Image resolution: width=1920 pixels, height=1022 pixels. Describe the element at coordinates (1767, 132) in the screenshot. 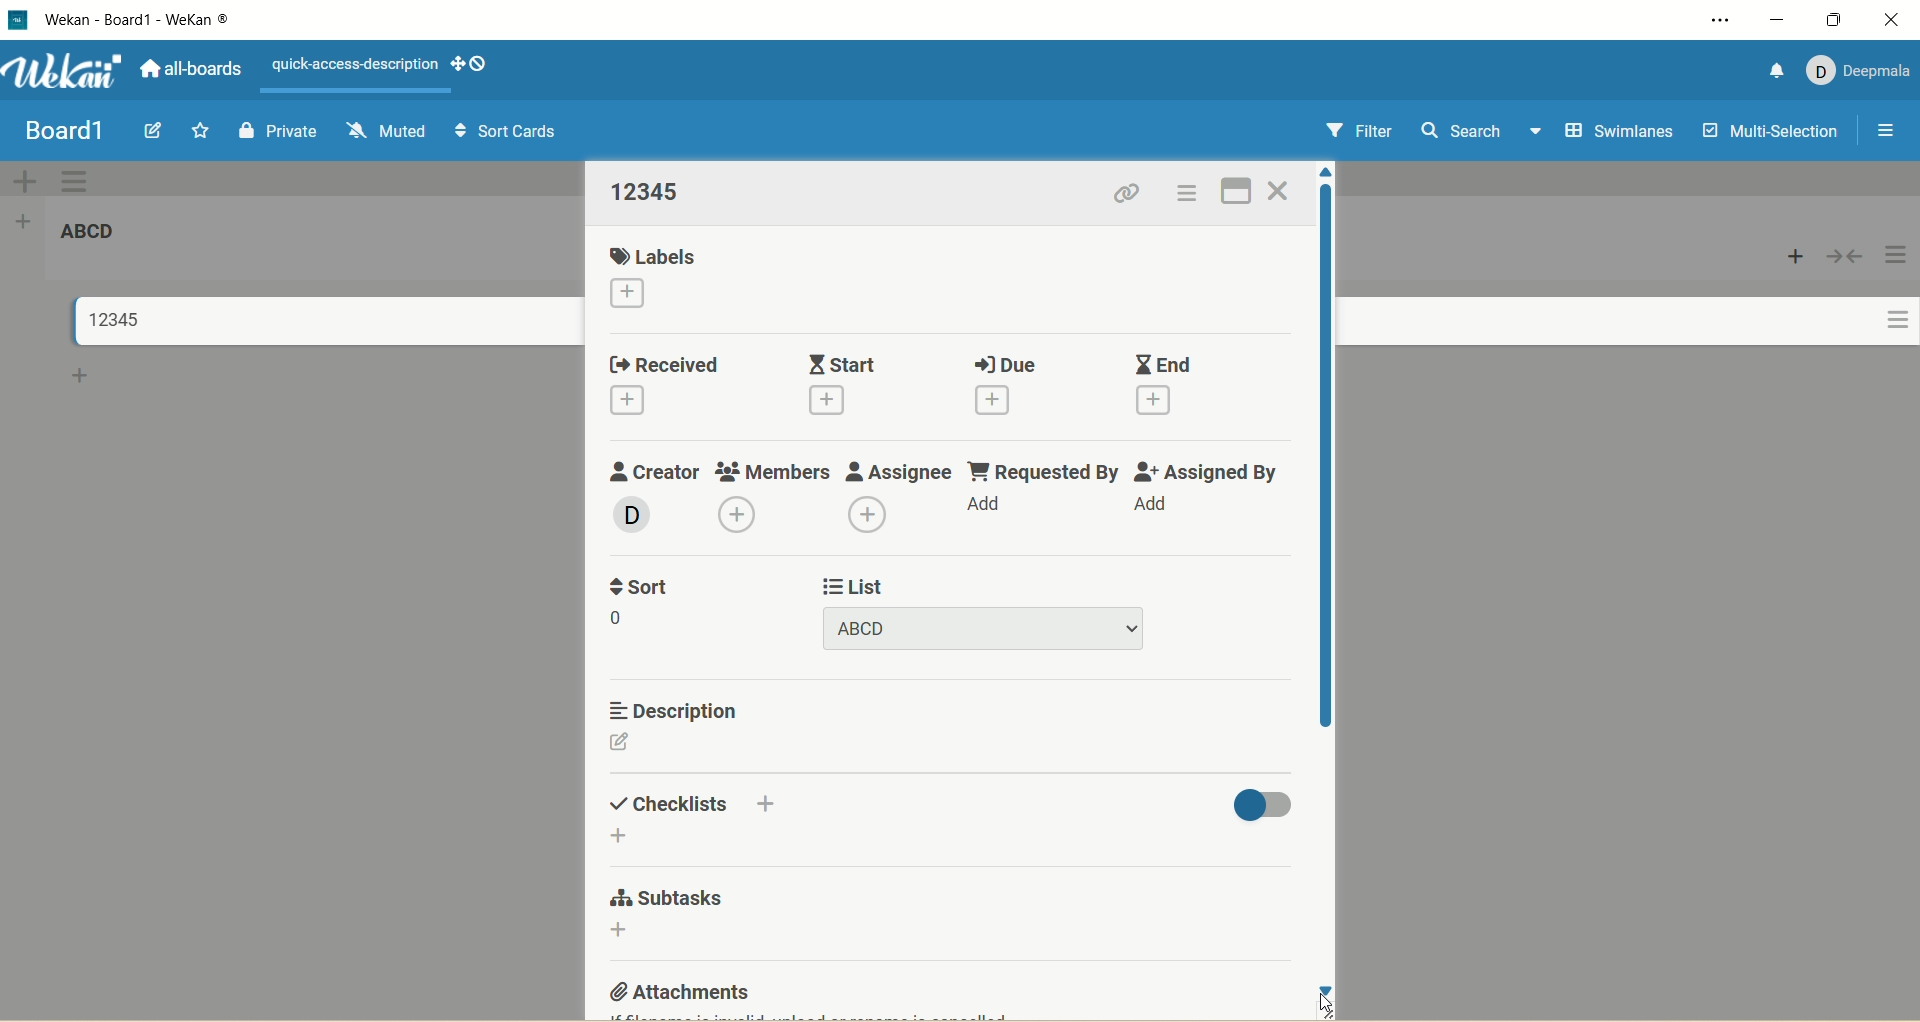

I see `multi-selection` at that location.